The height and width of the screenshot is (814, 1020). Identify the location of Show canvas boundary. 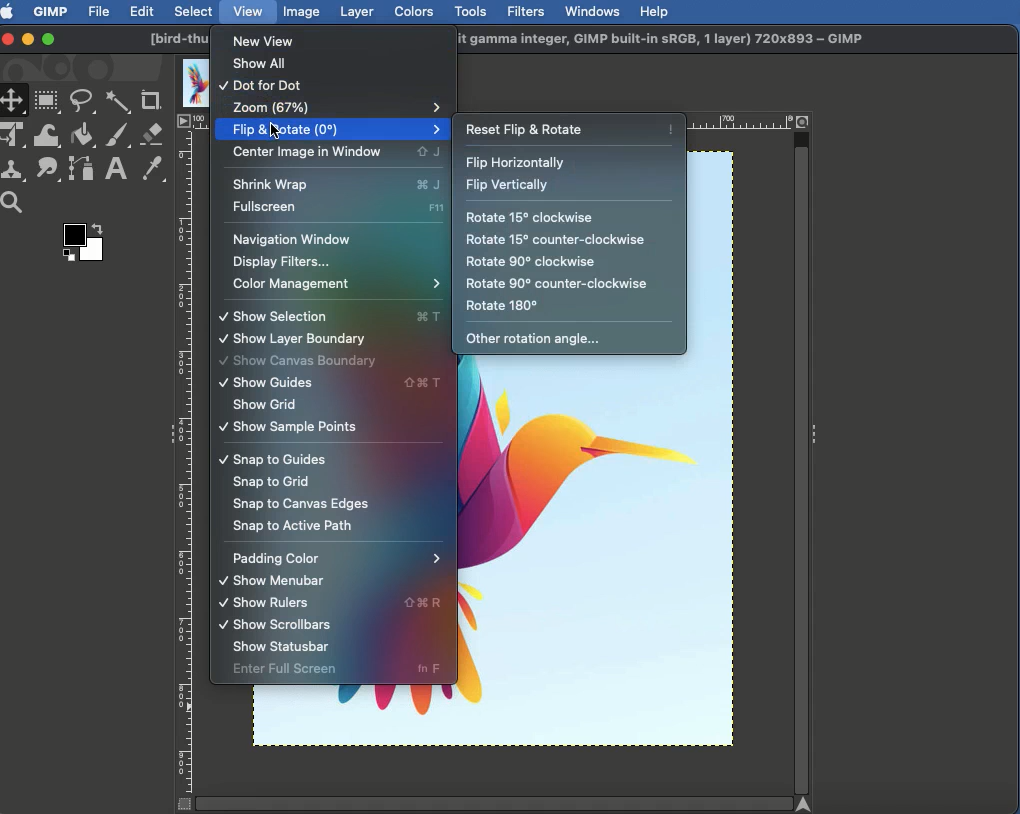
(299, 361).